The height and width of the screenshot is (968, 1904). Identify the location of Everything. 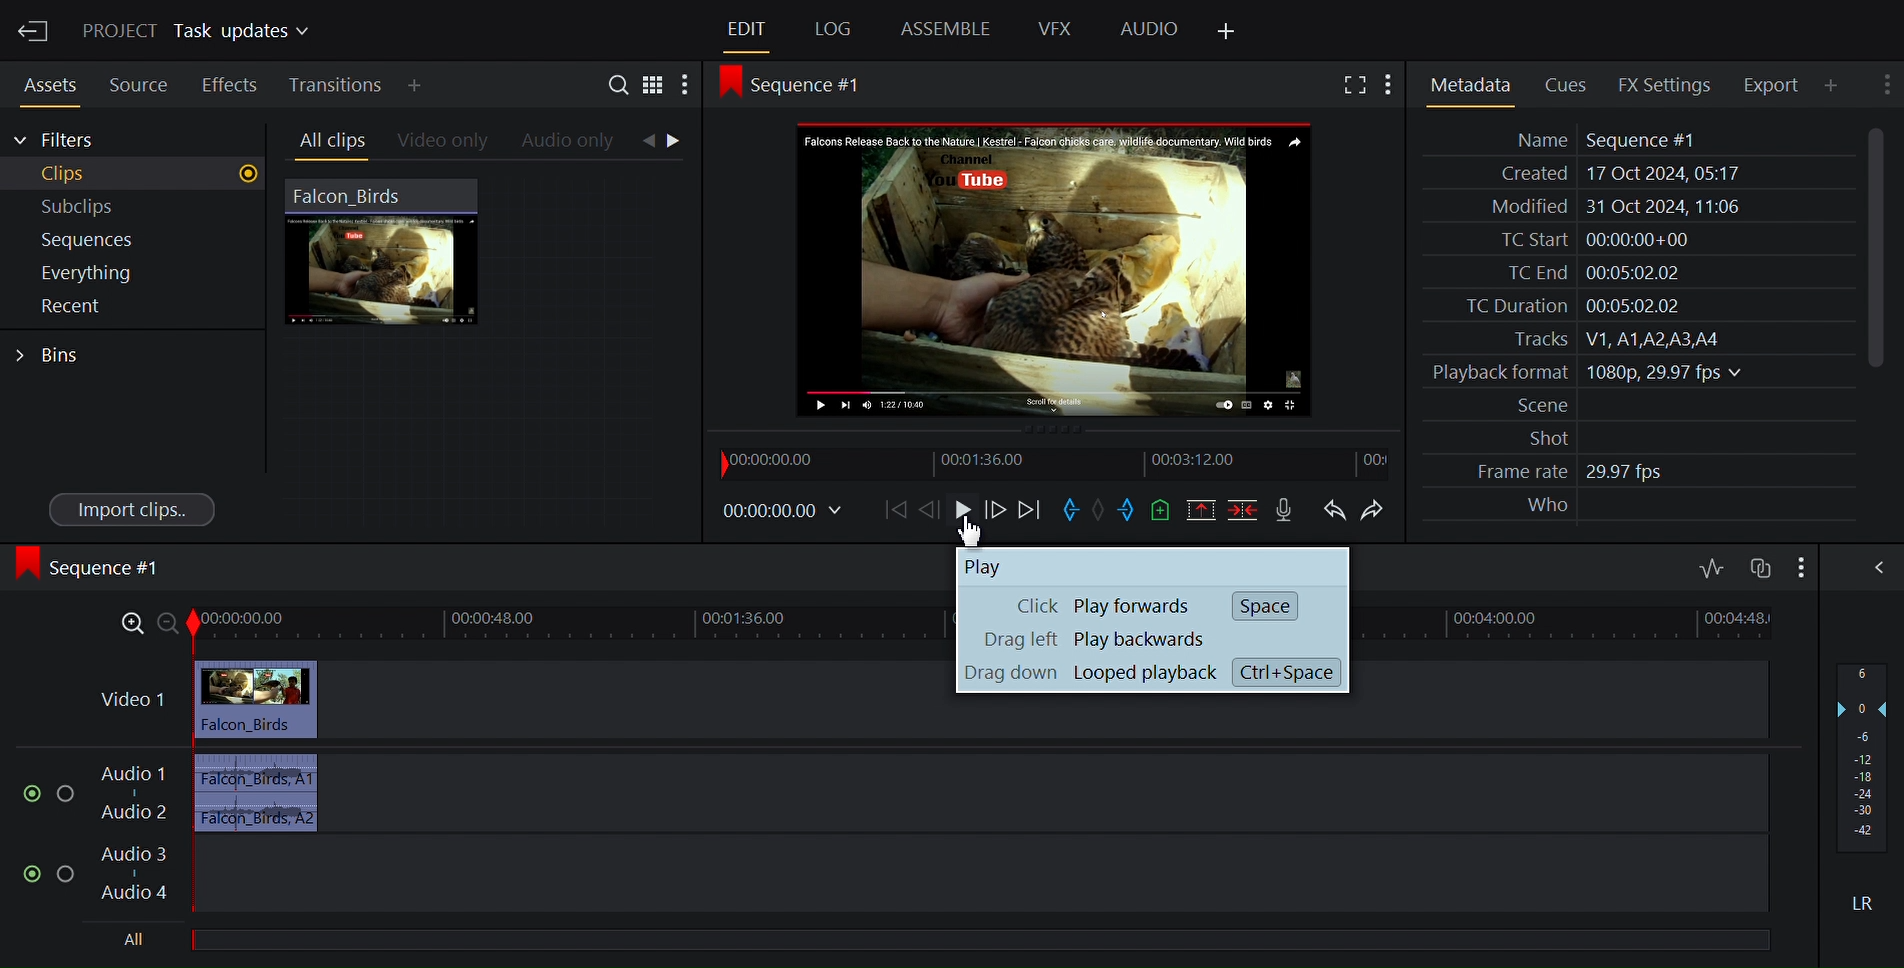
(121, 274).